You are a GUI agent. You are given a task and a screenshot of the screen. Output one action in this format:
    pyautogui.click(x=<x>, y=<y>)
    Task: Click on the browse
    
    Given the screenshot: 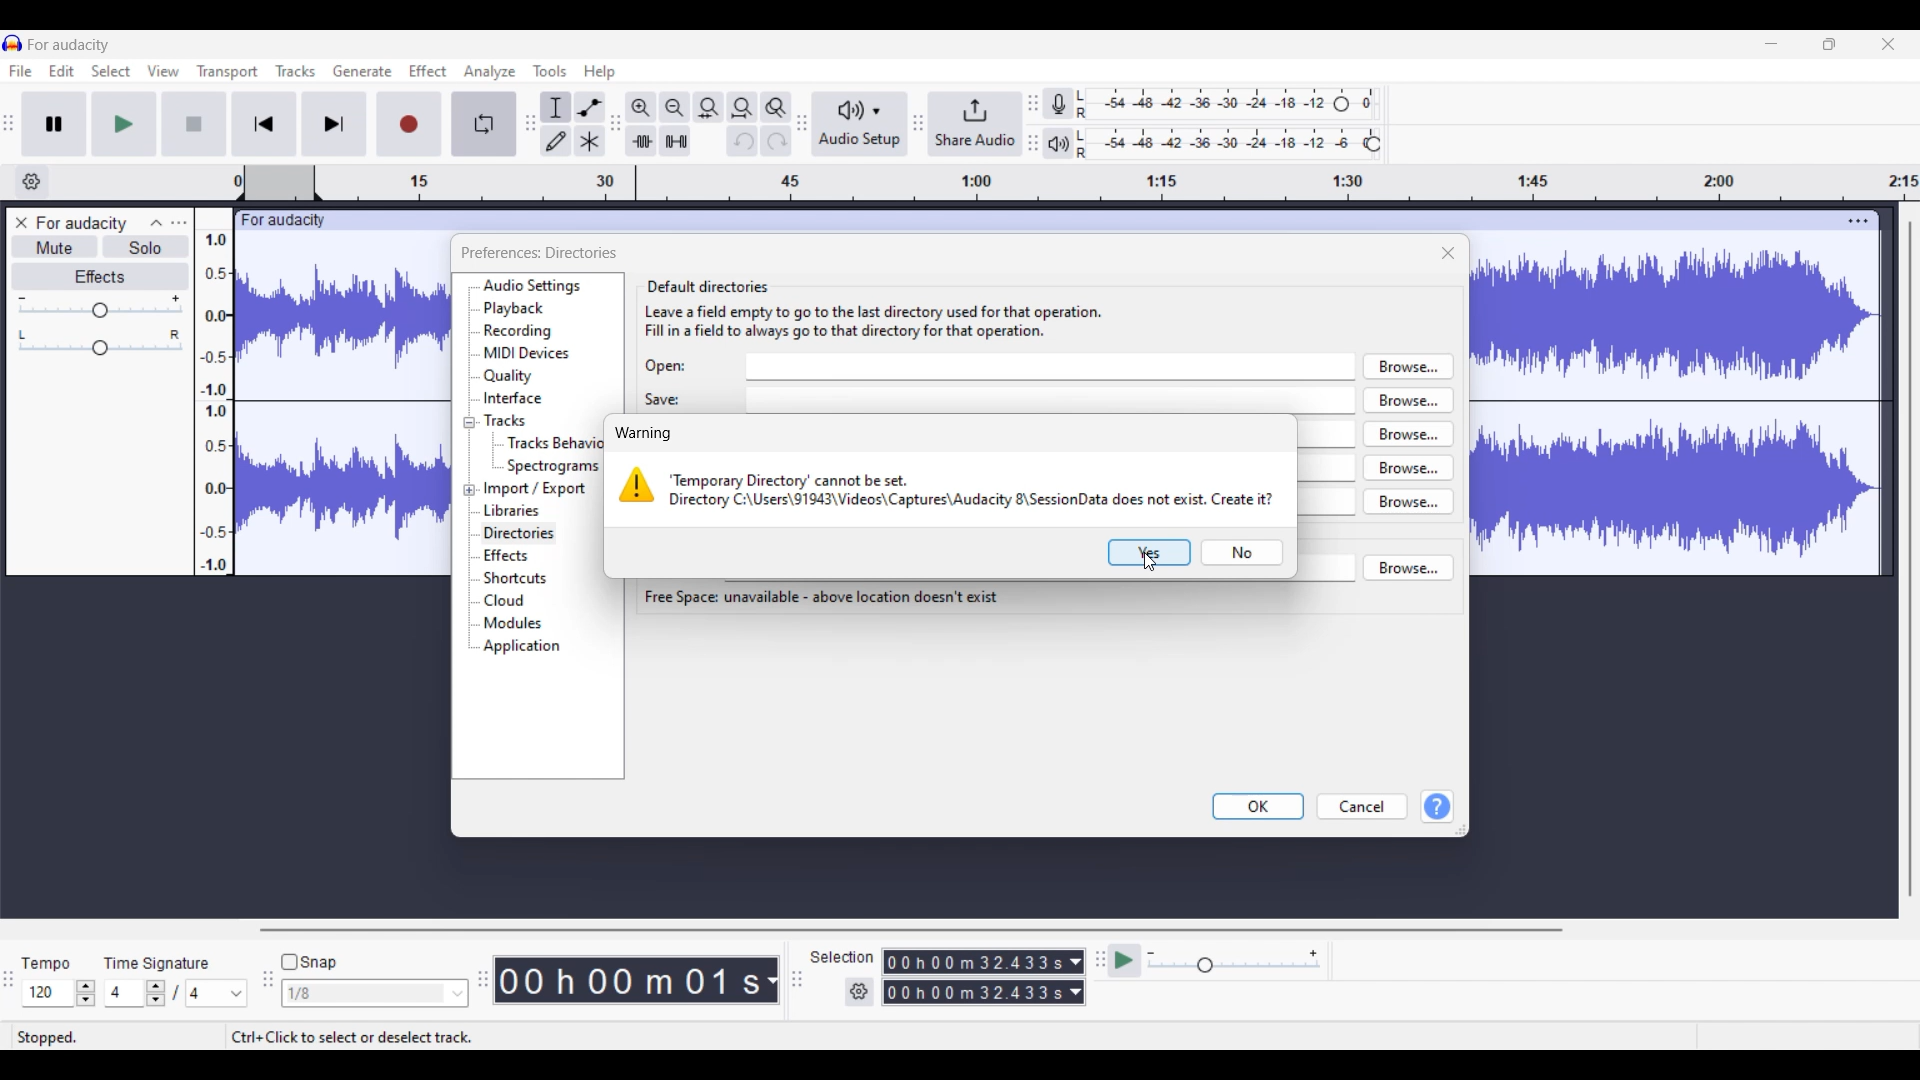 What is the action you would take?
    pyautogui.click(x=1408, y=433)
    